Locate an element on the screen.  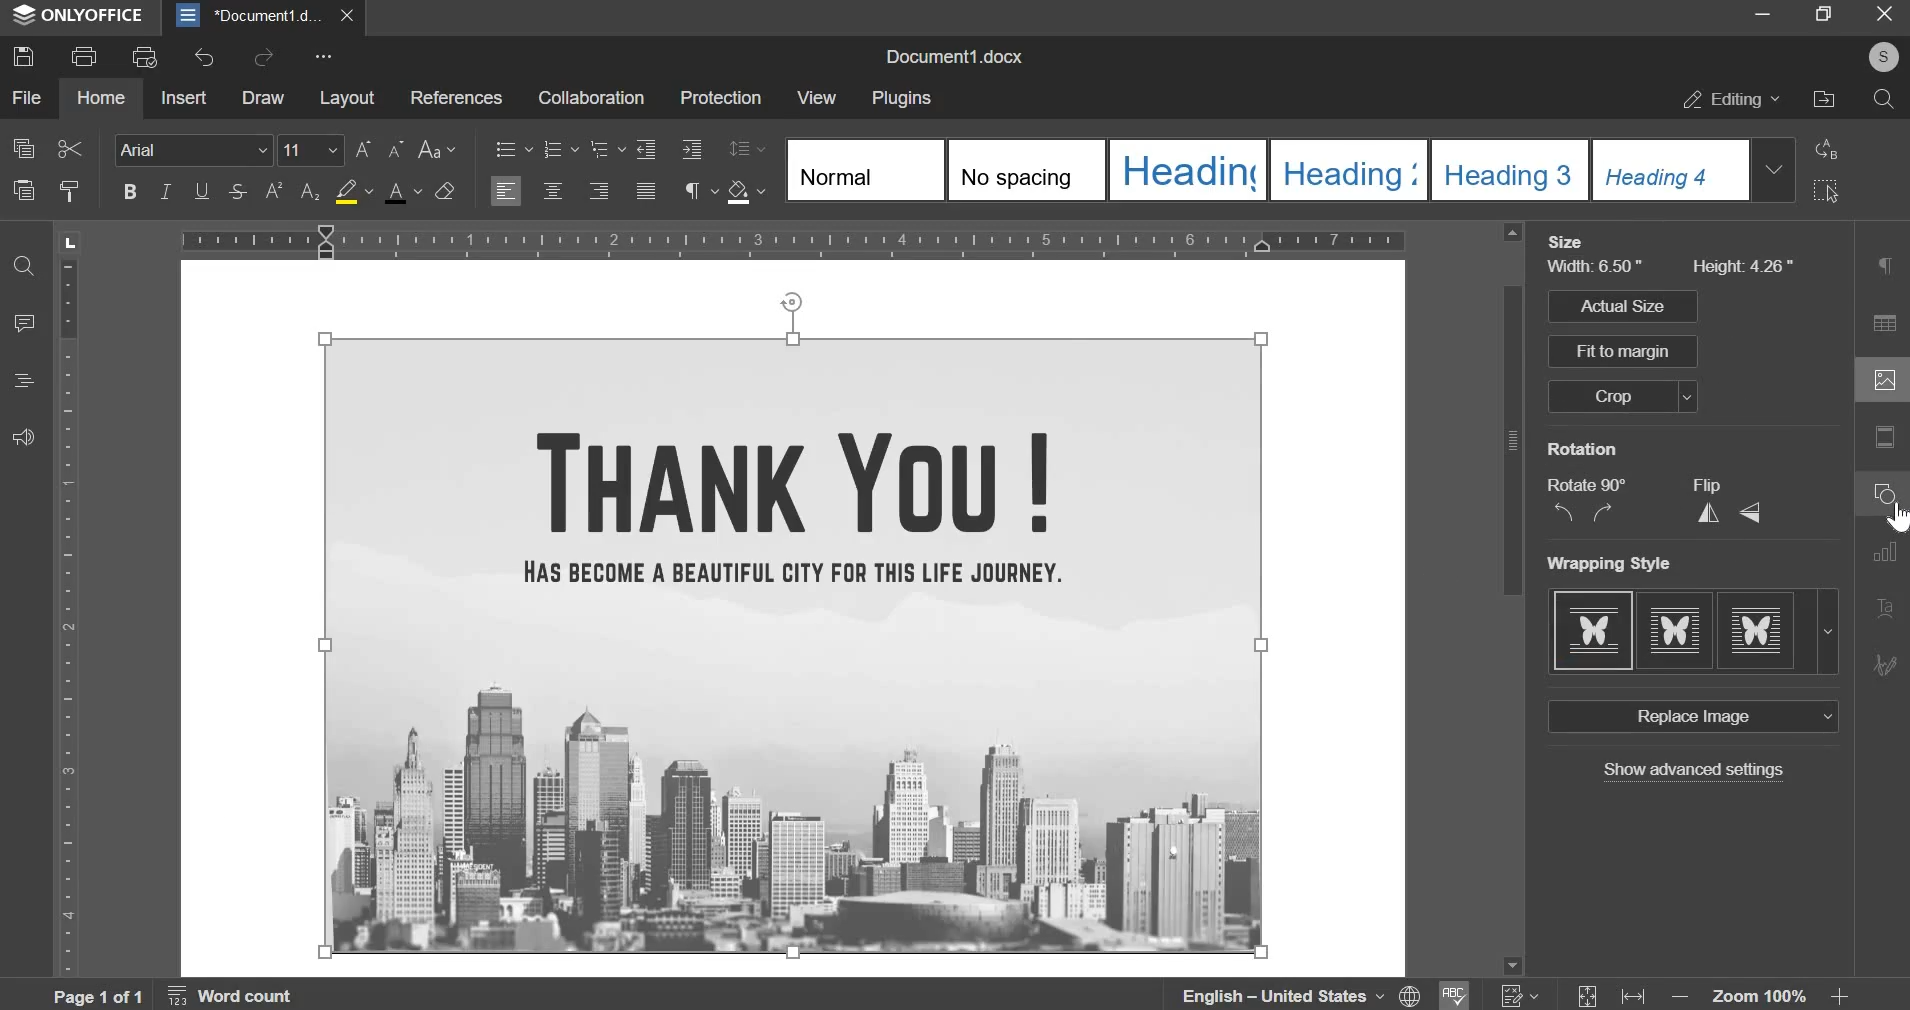
align center is located at coordinates (553, 190).